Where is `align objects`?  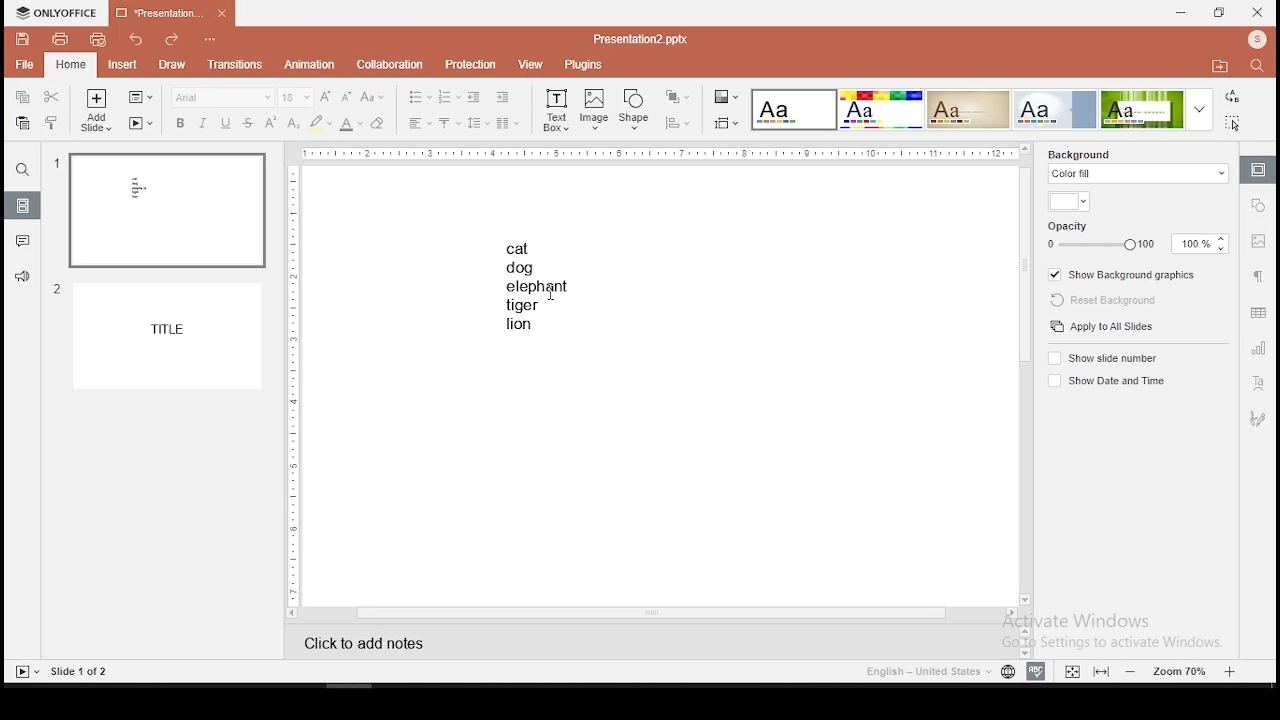 align objects is located at coordinates (725, 123).